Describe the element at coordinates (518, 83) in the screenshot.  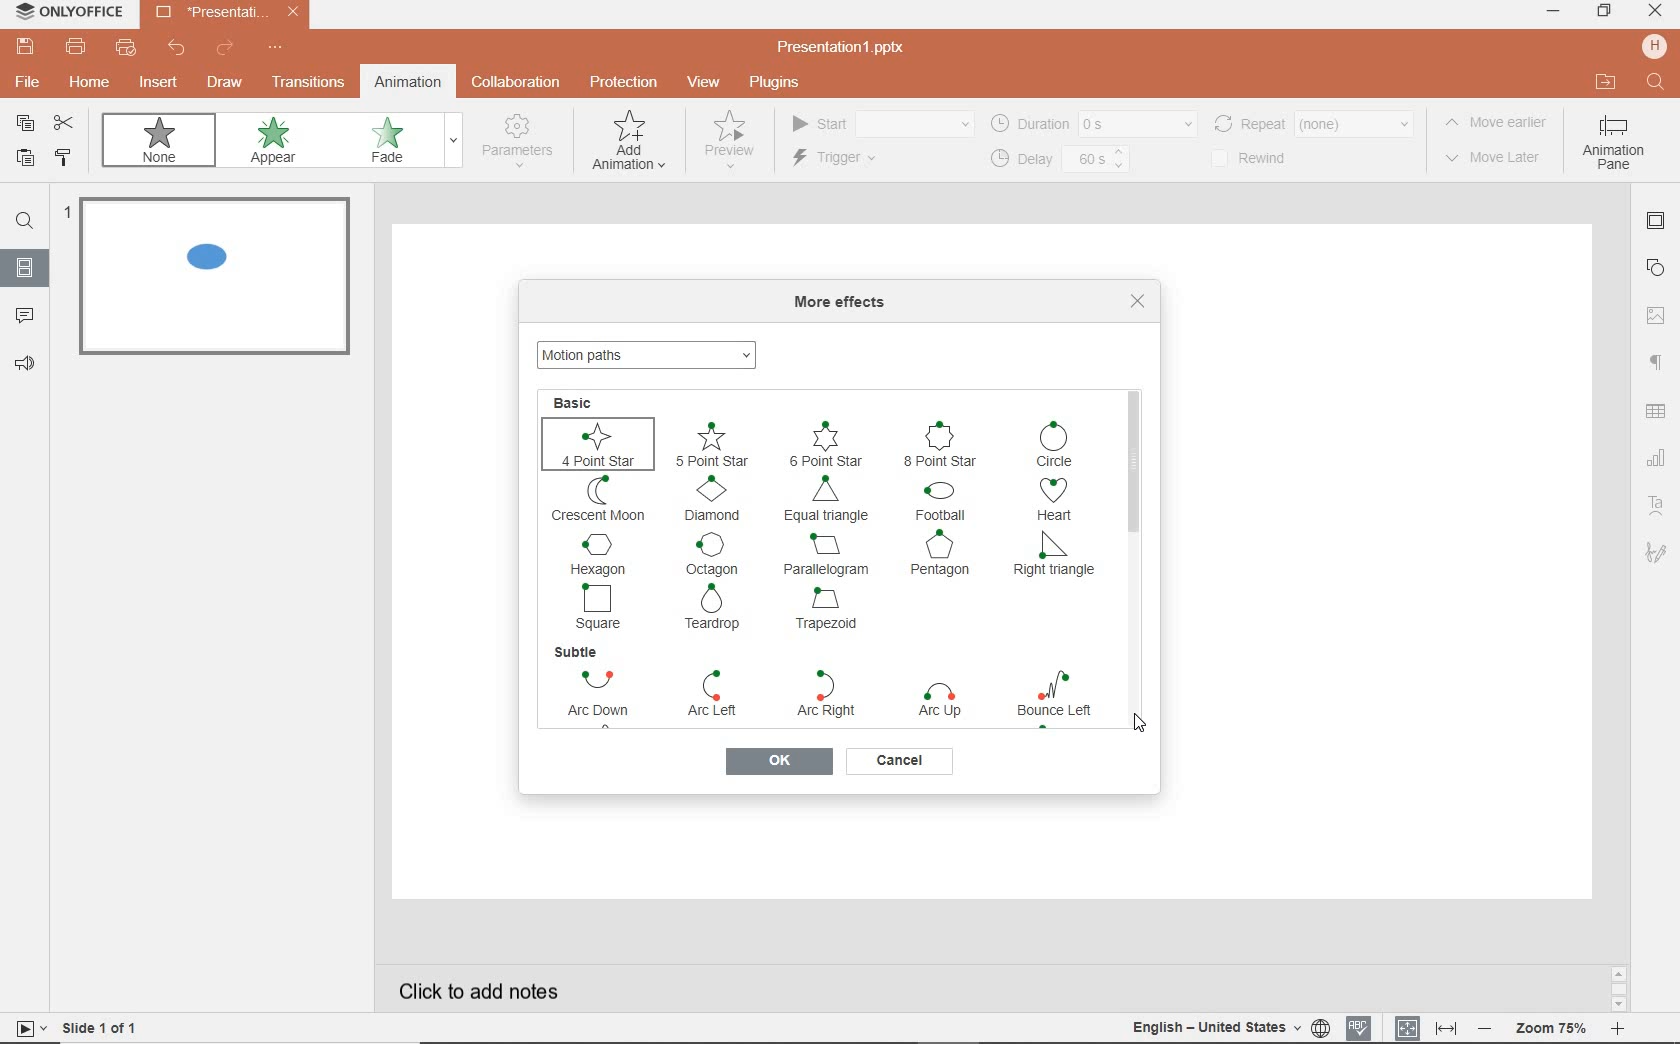
I see `collaboration` at that location.